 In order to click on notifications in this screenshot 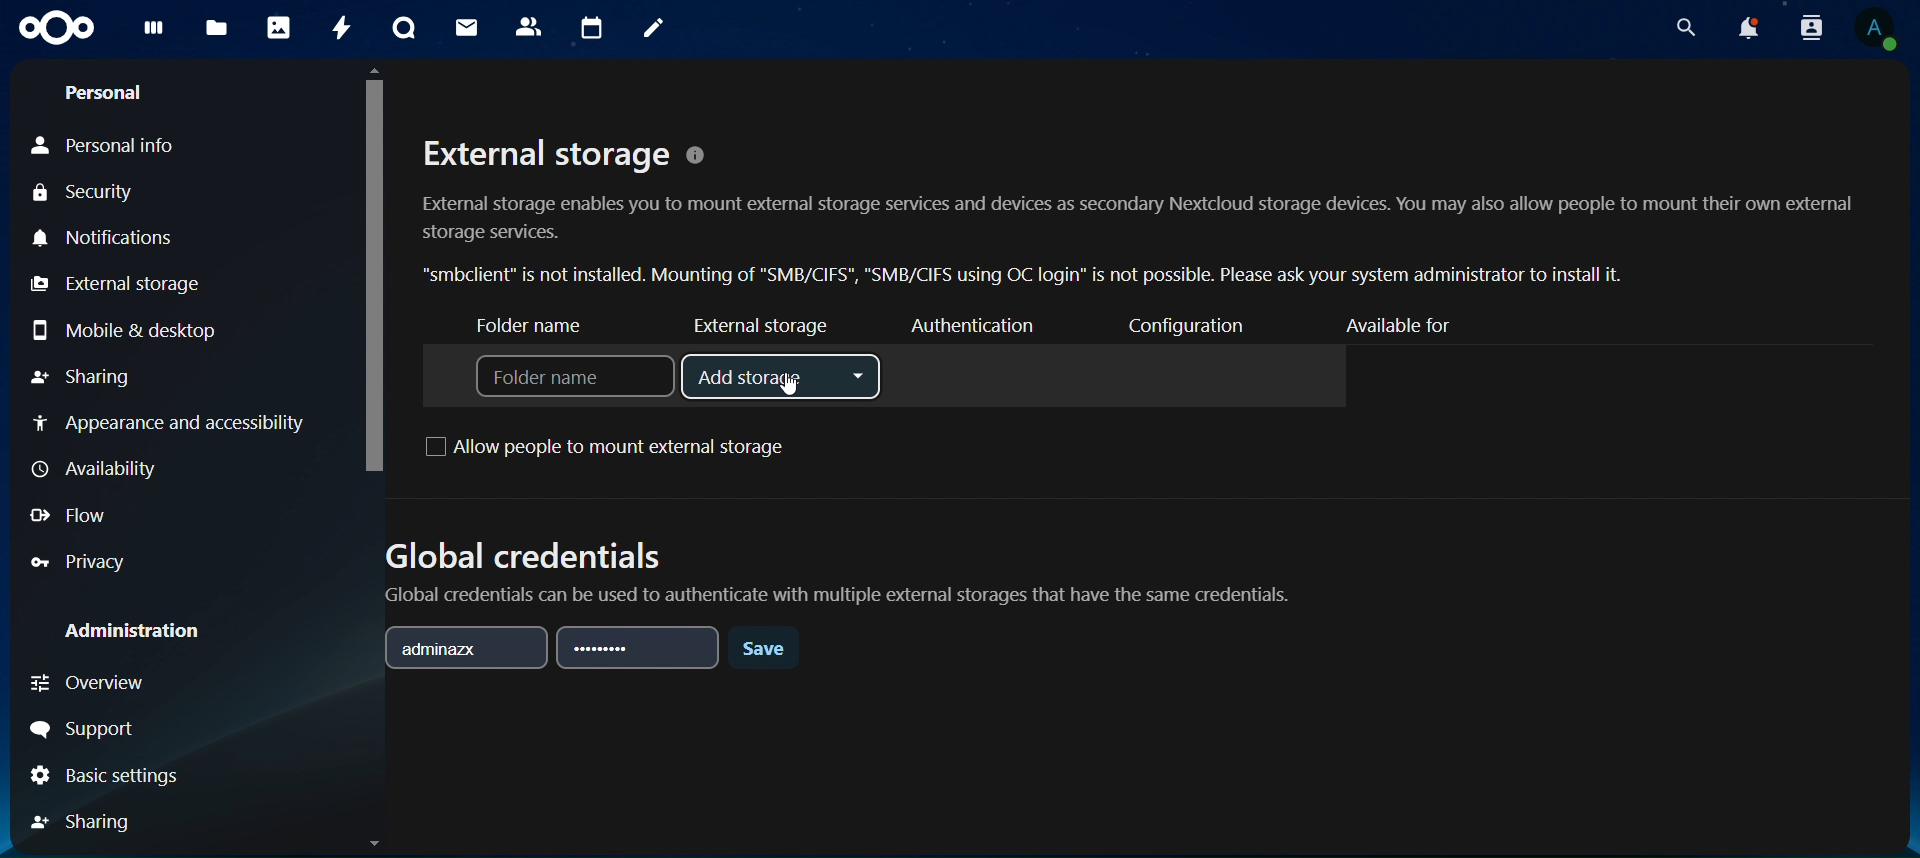, I will do `click(1750, 27)`.